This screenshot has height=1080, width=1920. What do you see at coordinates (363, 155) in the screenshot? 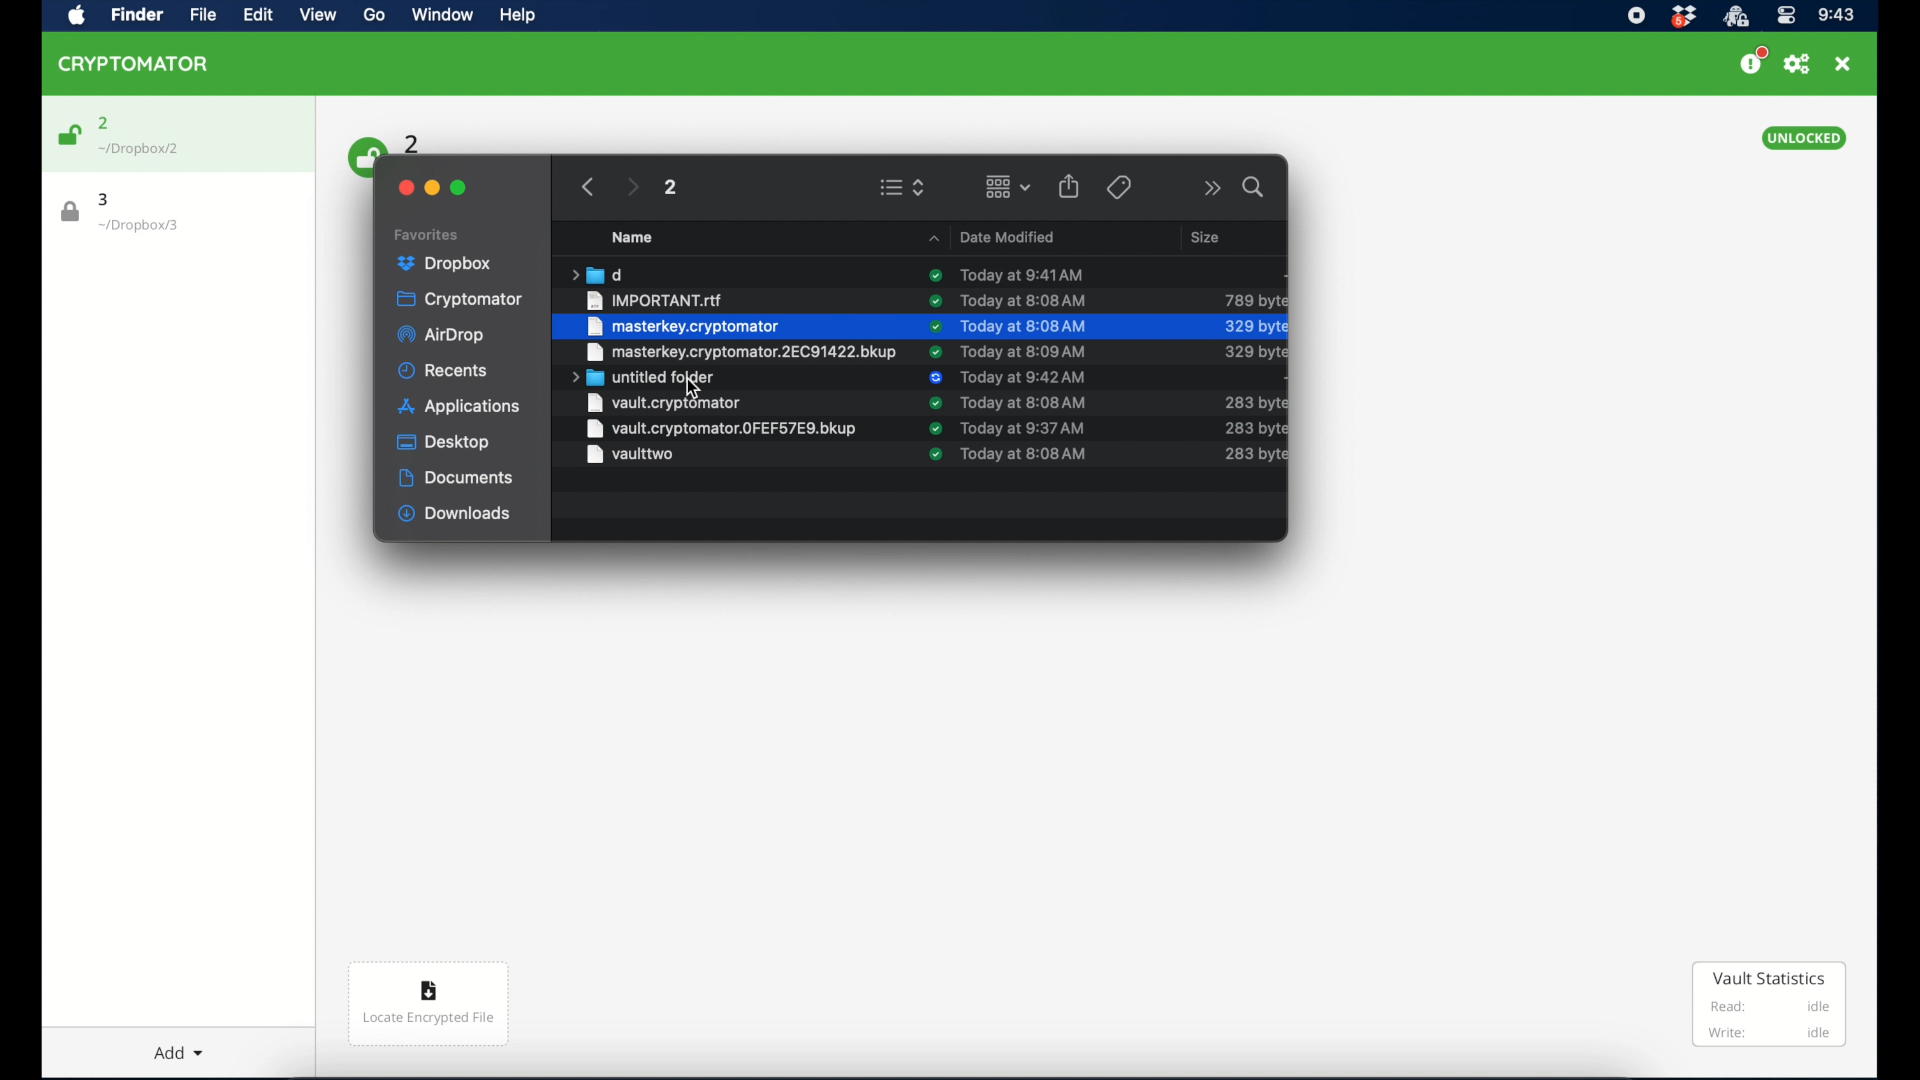
I see `unlock icon` at bounding box center [363, 155].